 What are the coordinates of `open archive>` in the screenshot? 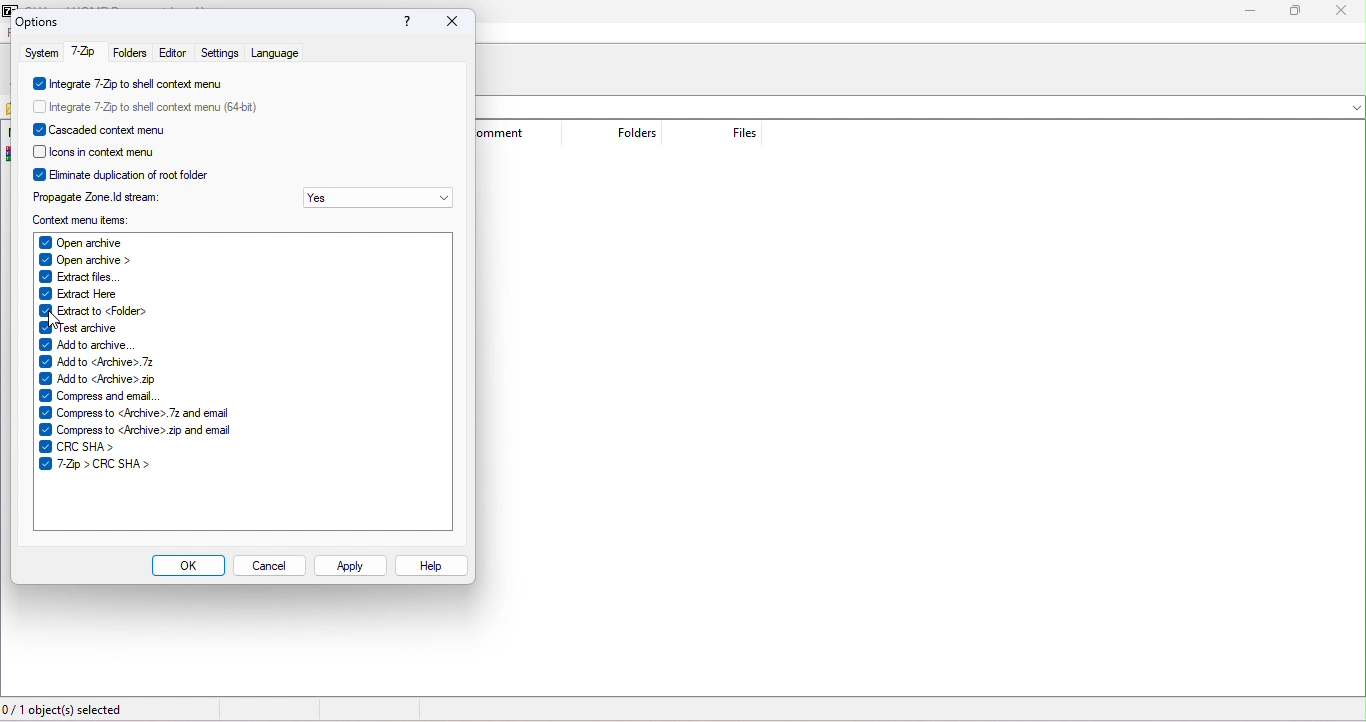 It's located at (106, 259).